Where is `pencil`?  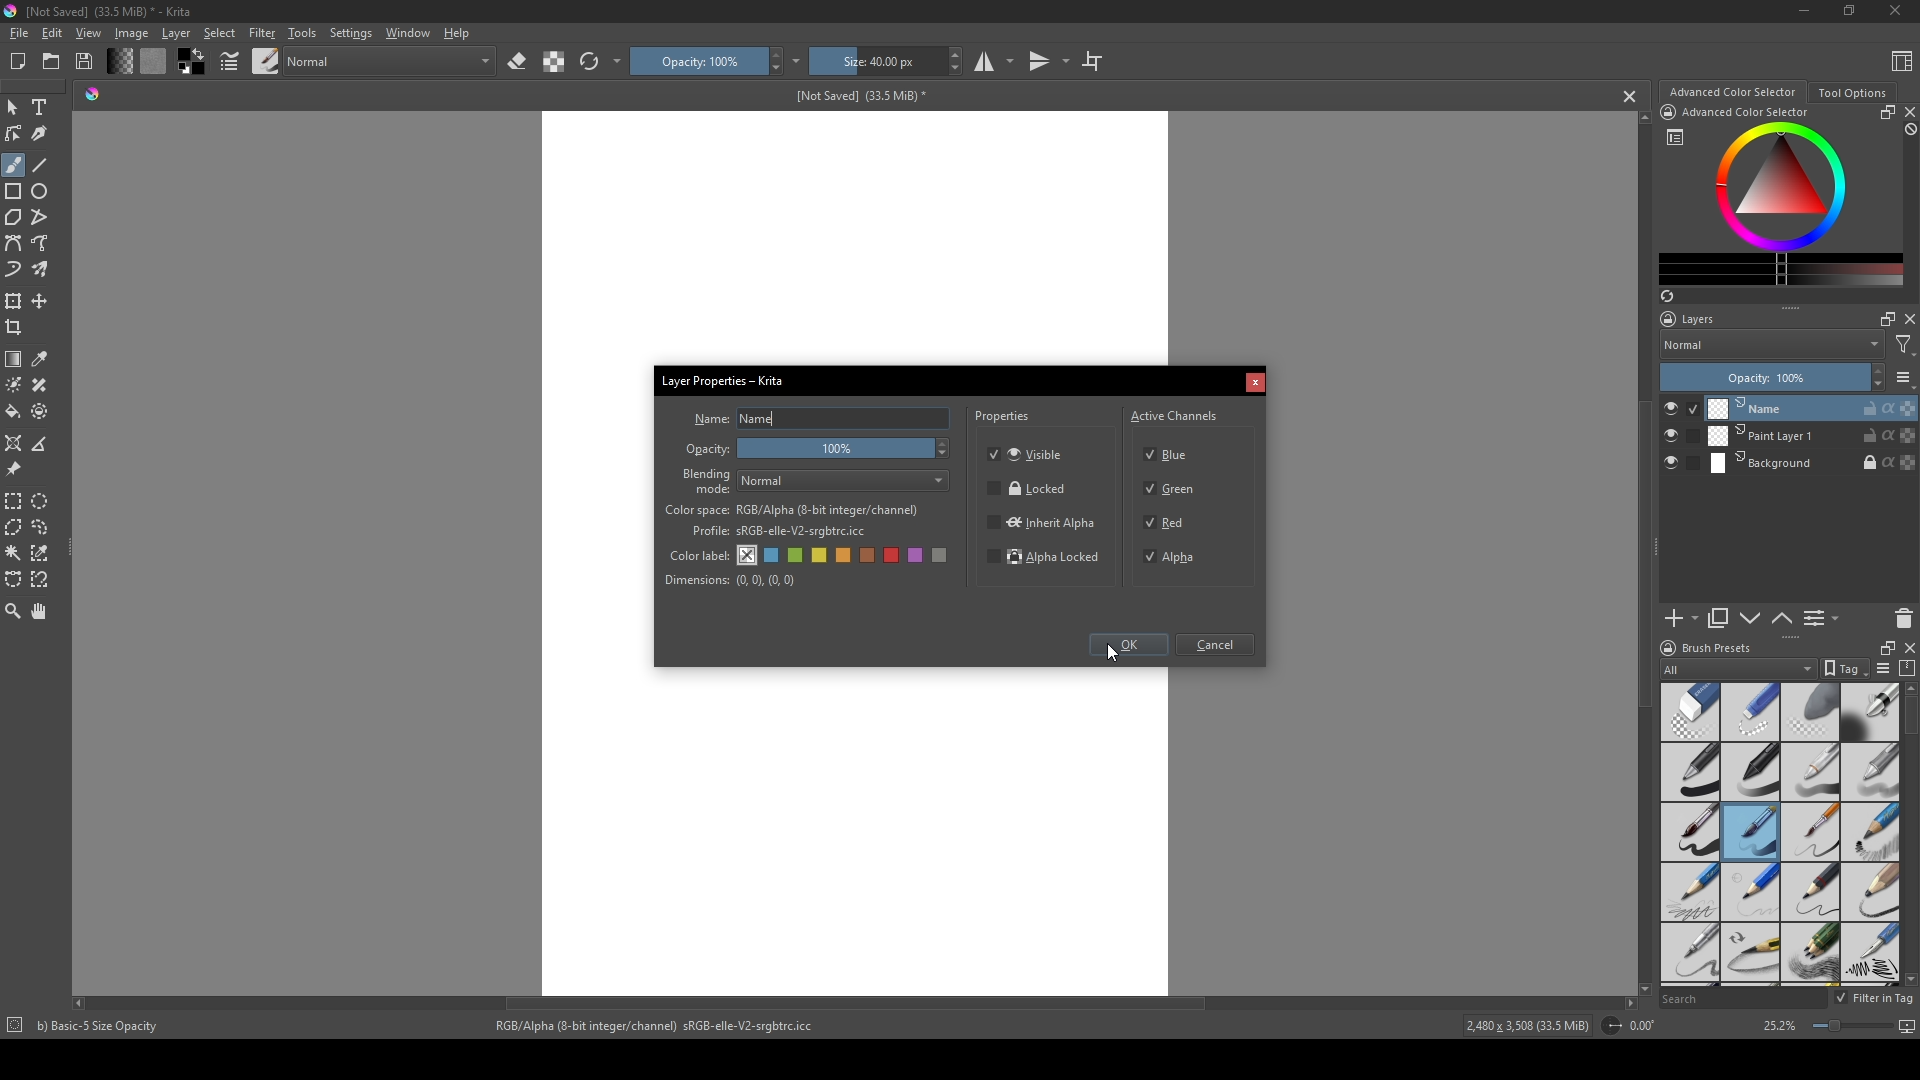 pencil is located at coordinates (1871, 833).